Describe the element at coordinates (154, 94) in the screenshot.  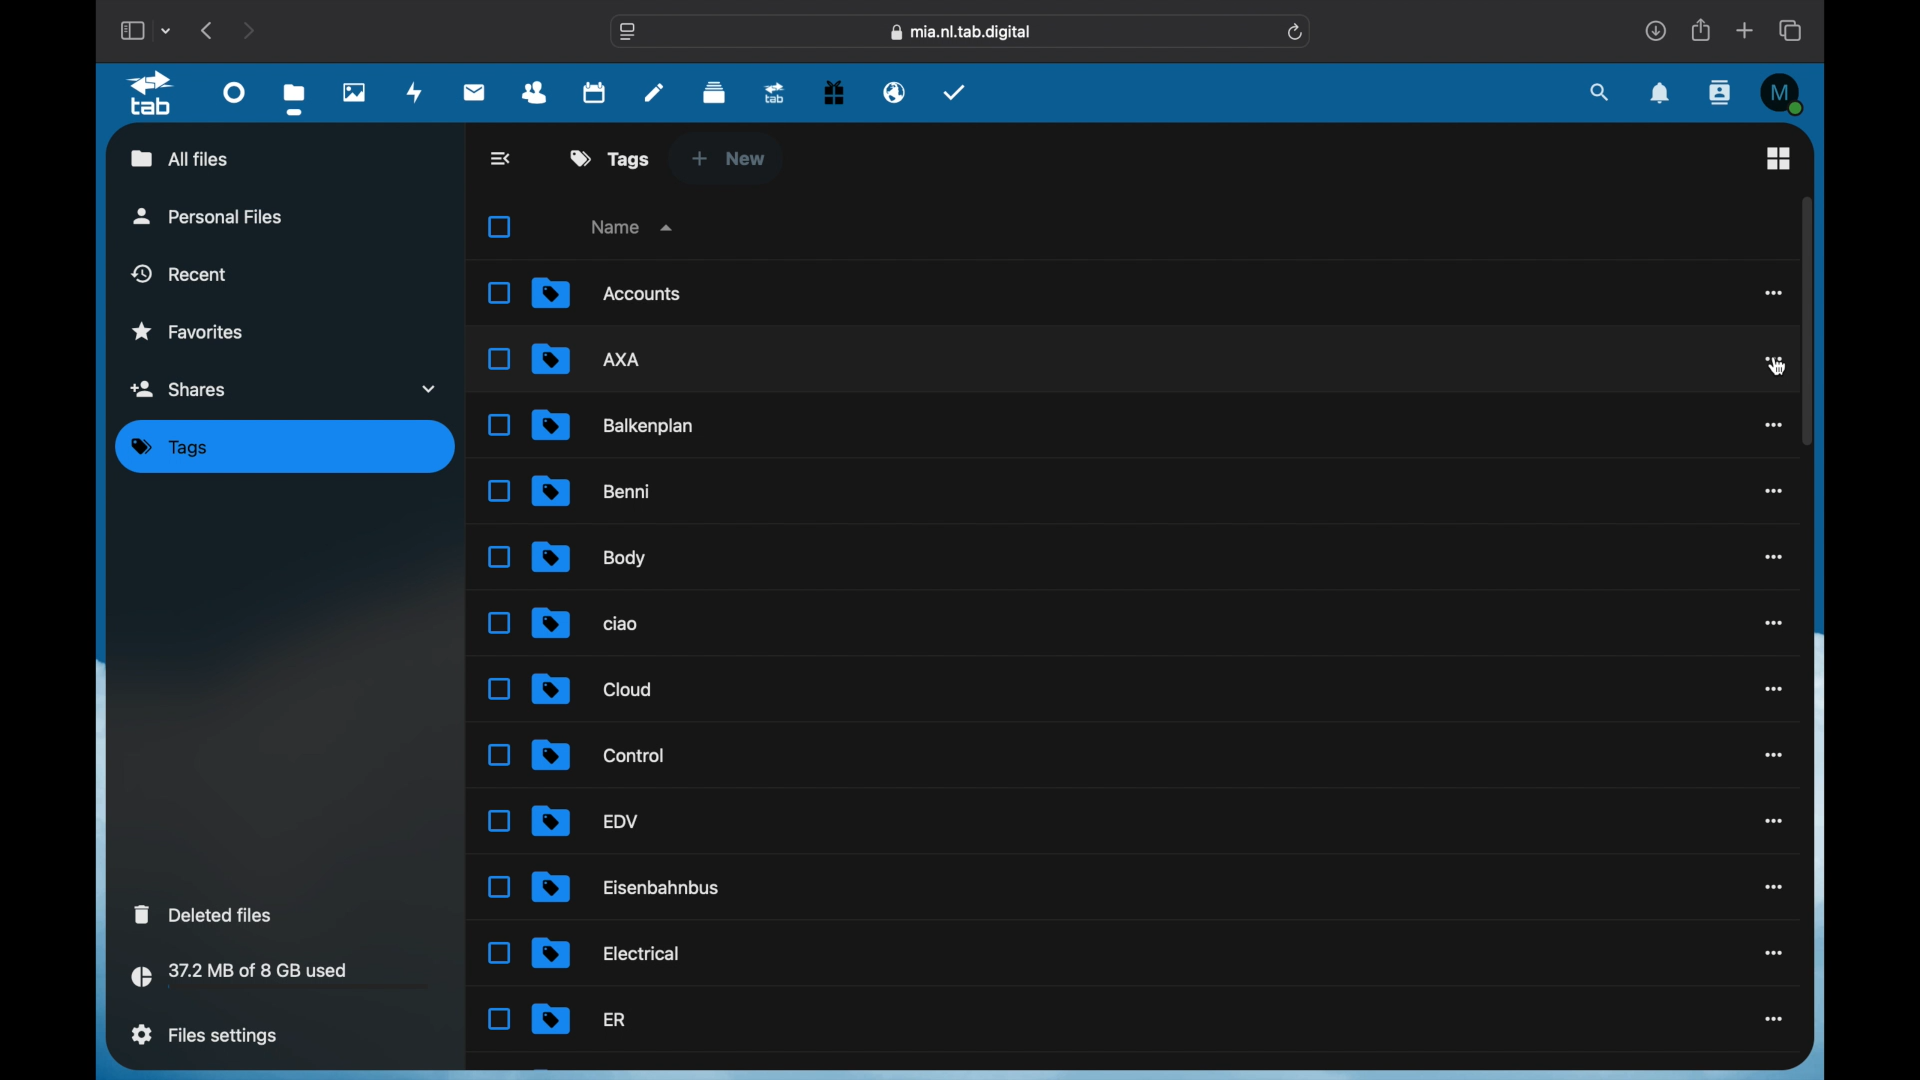
I see `tab` at that location.